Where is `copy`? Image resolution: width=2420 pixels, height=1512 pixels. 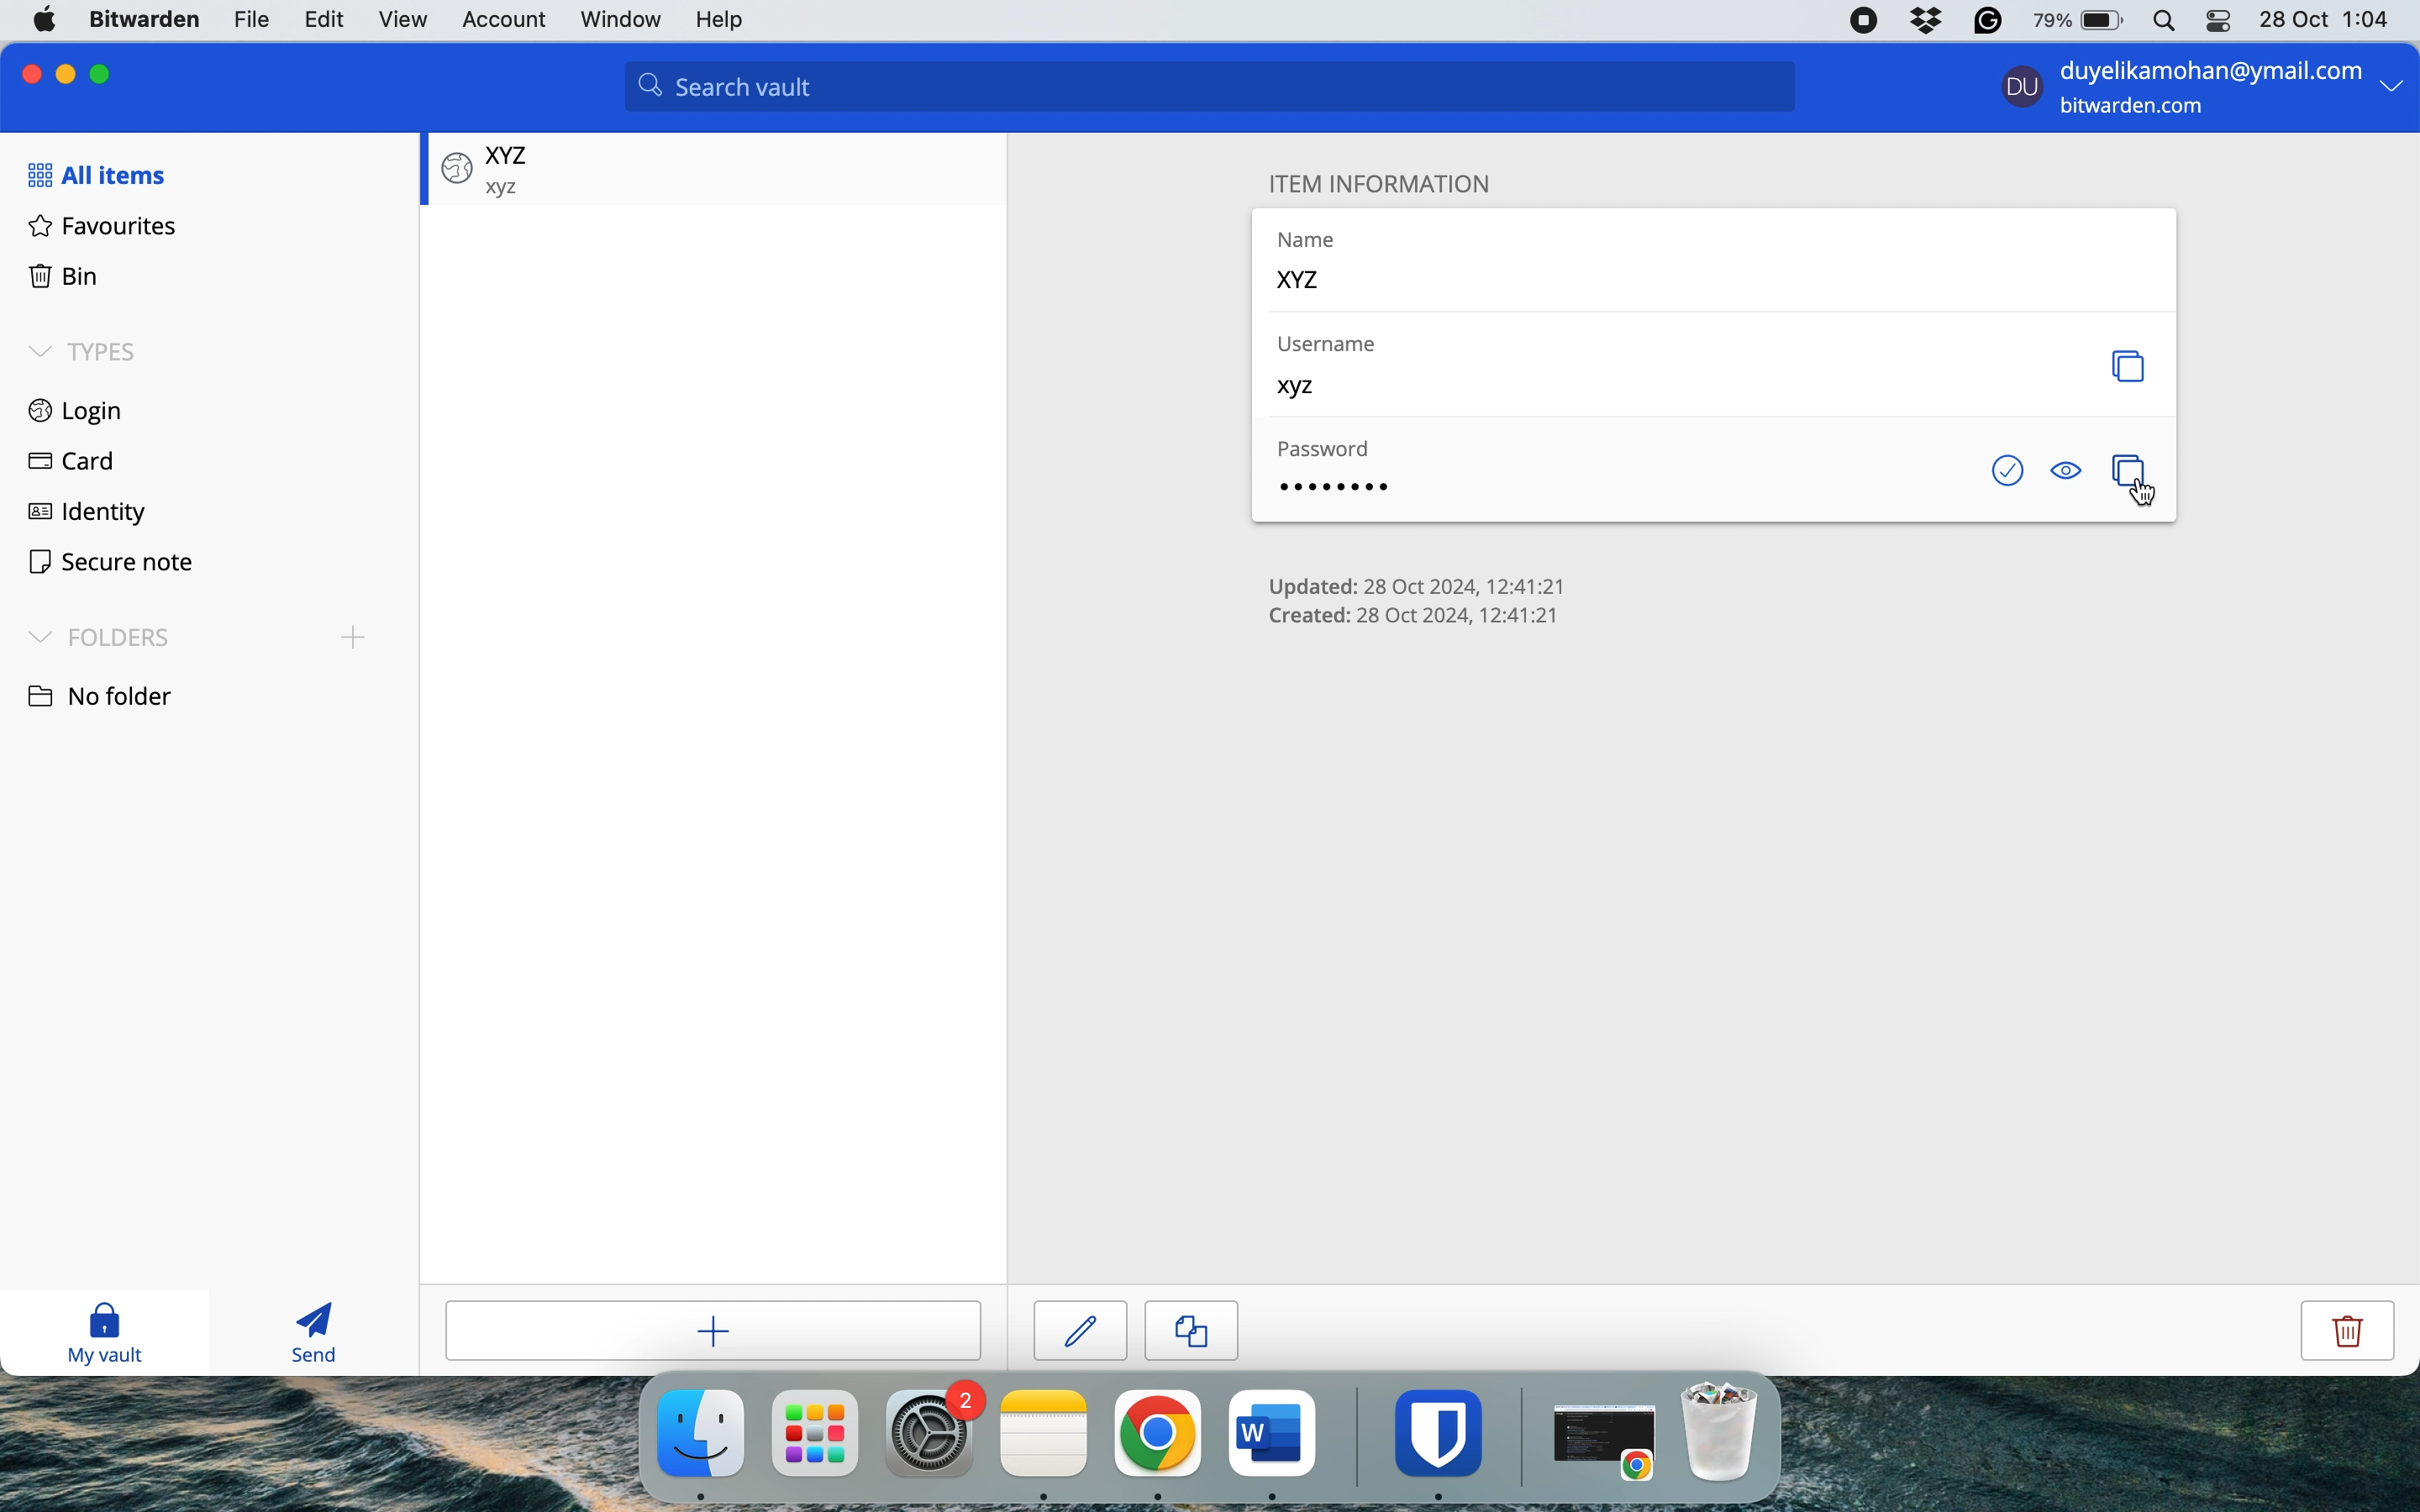 copy is located at coordinates (1213, 1327).